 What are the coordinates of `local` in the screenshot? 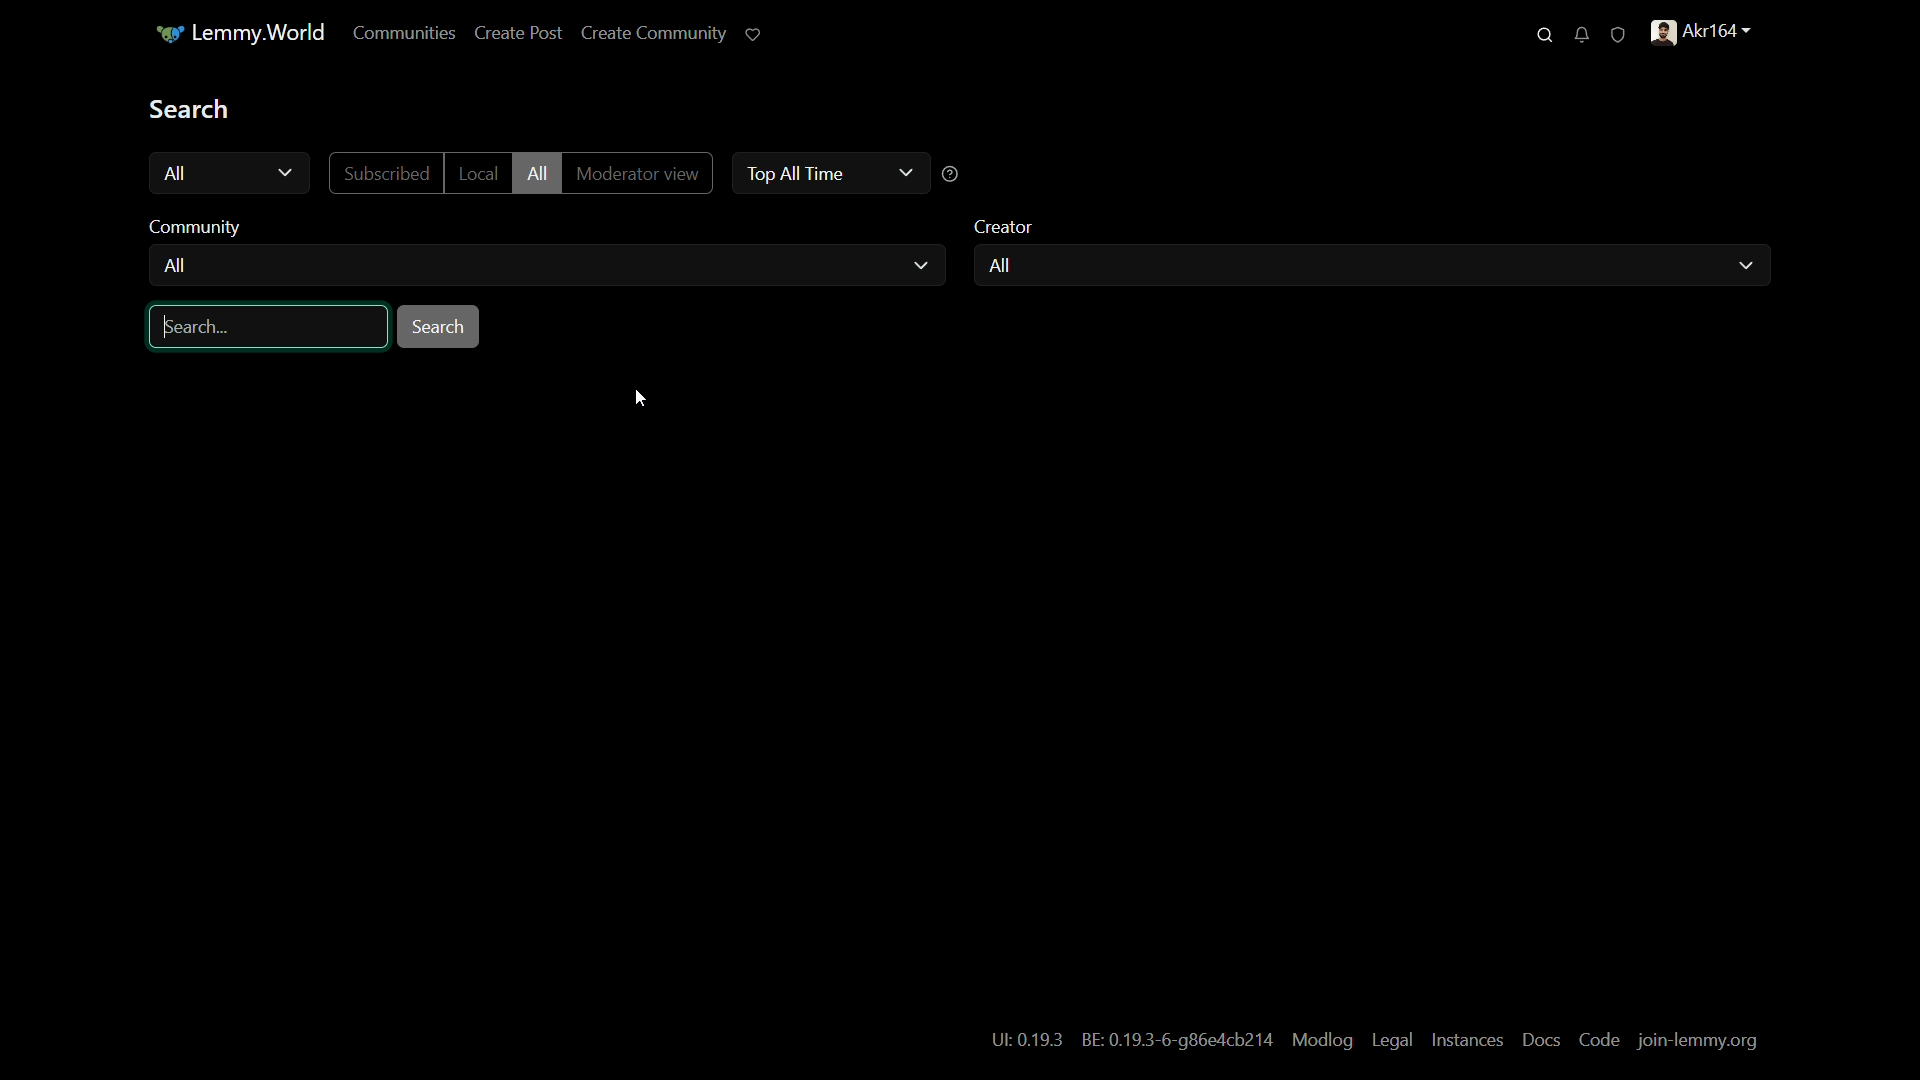 It's located at (476, 173).